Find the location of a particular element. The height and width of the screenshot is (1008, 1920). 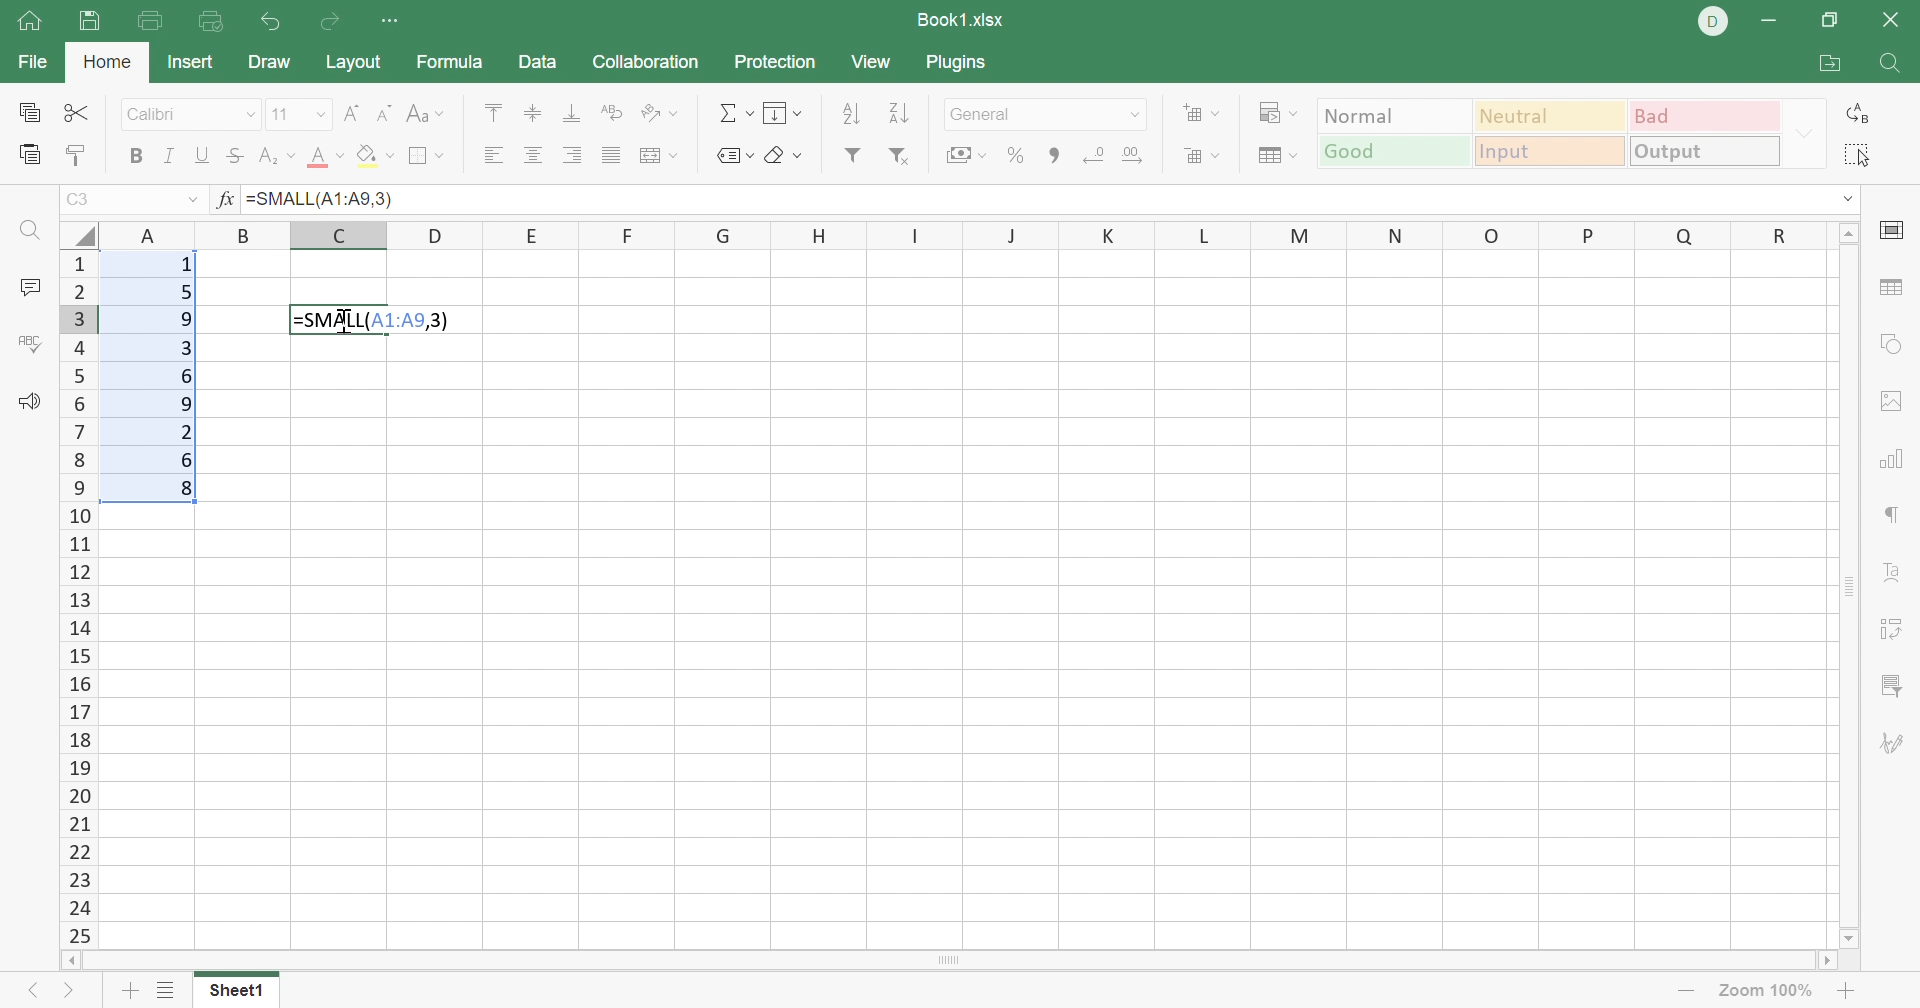

Sort descending is located at coordinates (849, 114).